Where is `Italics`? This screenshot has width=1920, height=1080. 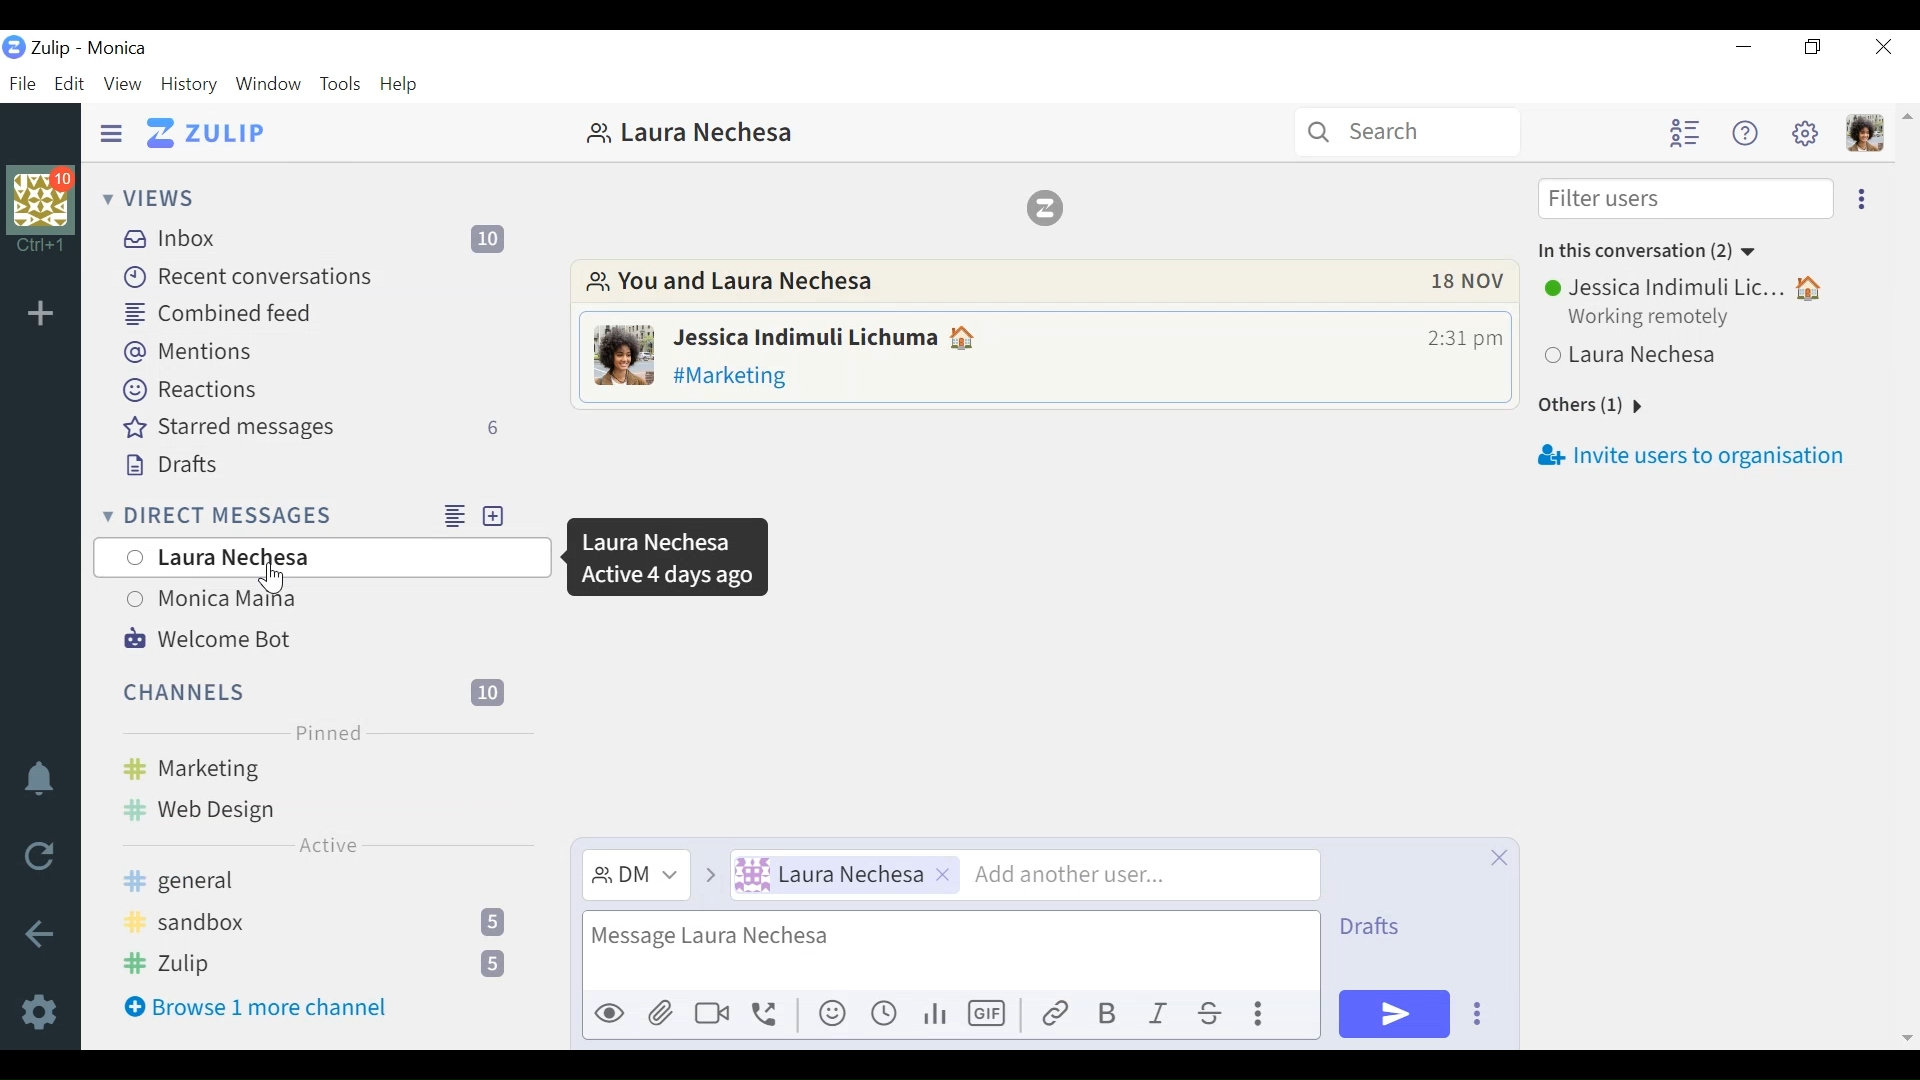 Italics is located at coordinates (1157, 1015).